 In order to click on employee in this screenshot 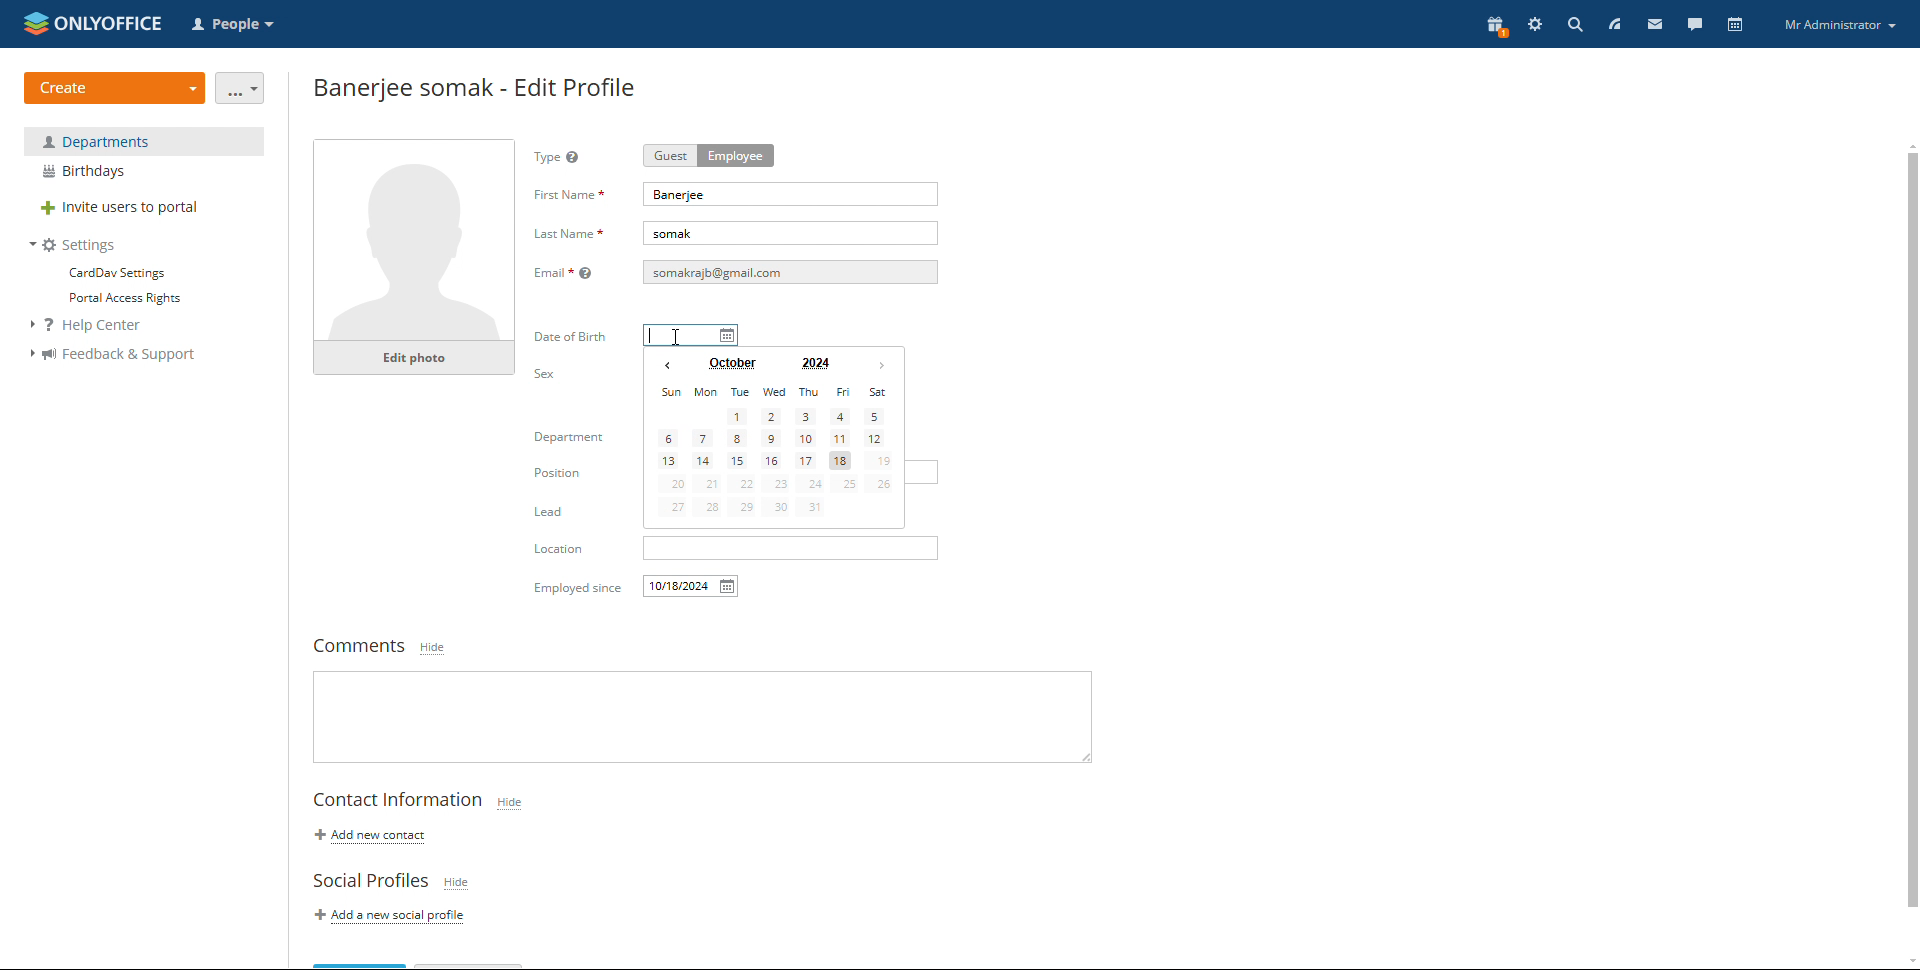, I will do `click(736, 155)`.